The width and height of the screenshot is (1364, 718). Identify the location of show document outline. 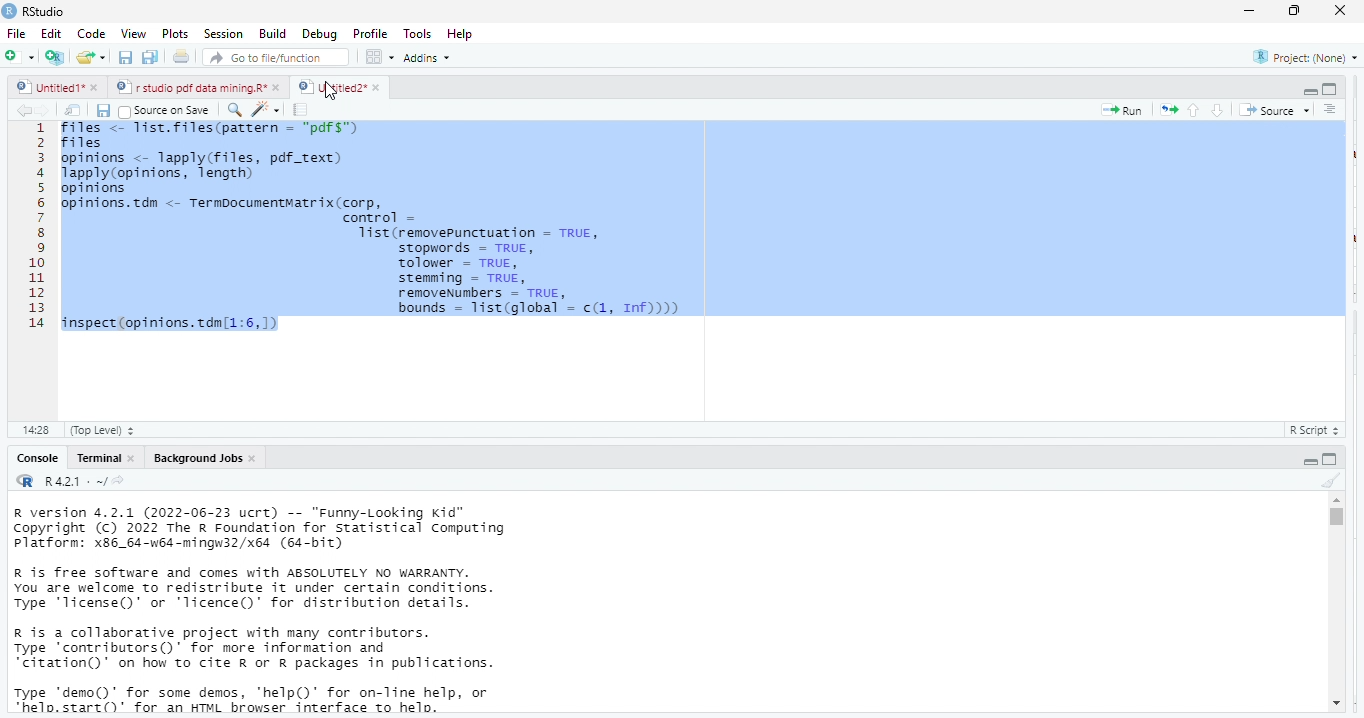
(1332, 110).